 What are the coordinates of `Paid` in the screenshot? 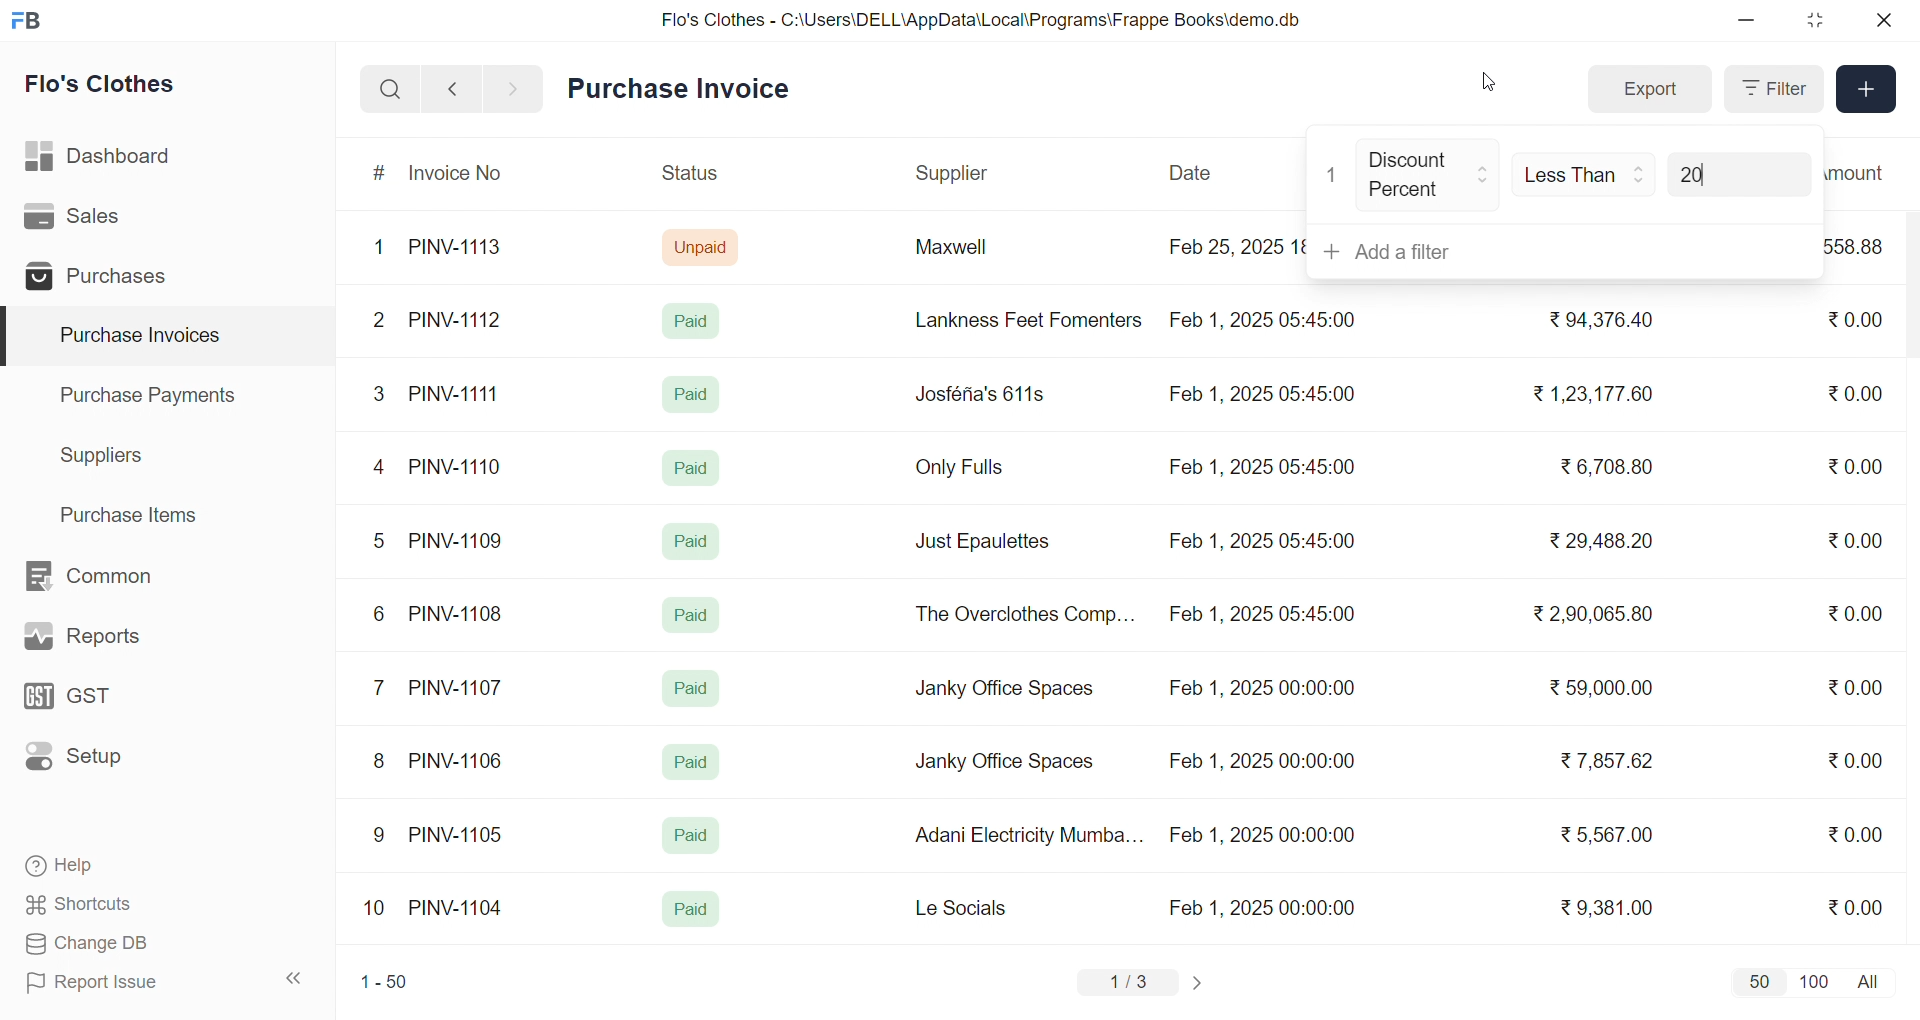 It's located at (692, 762).